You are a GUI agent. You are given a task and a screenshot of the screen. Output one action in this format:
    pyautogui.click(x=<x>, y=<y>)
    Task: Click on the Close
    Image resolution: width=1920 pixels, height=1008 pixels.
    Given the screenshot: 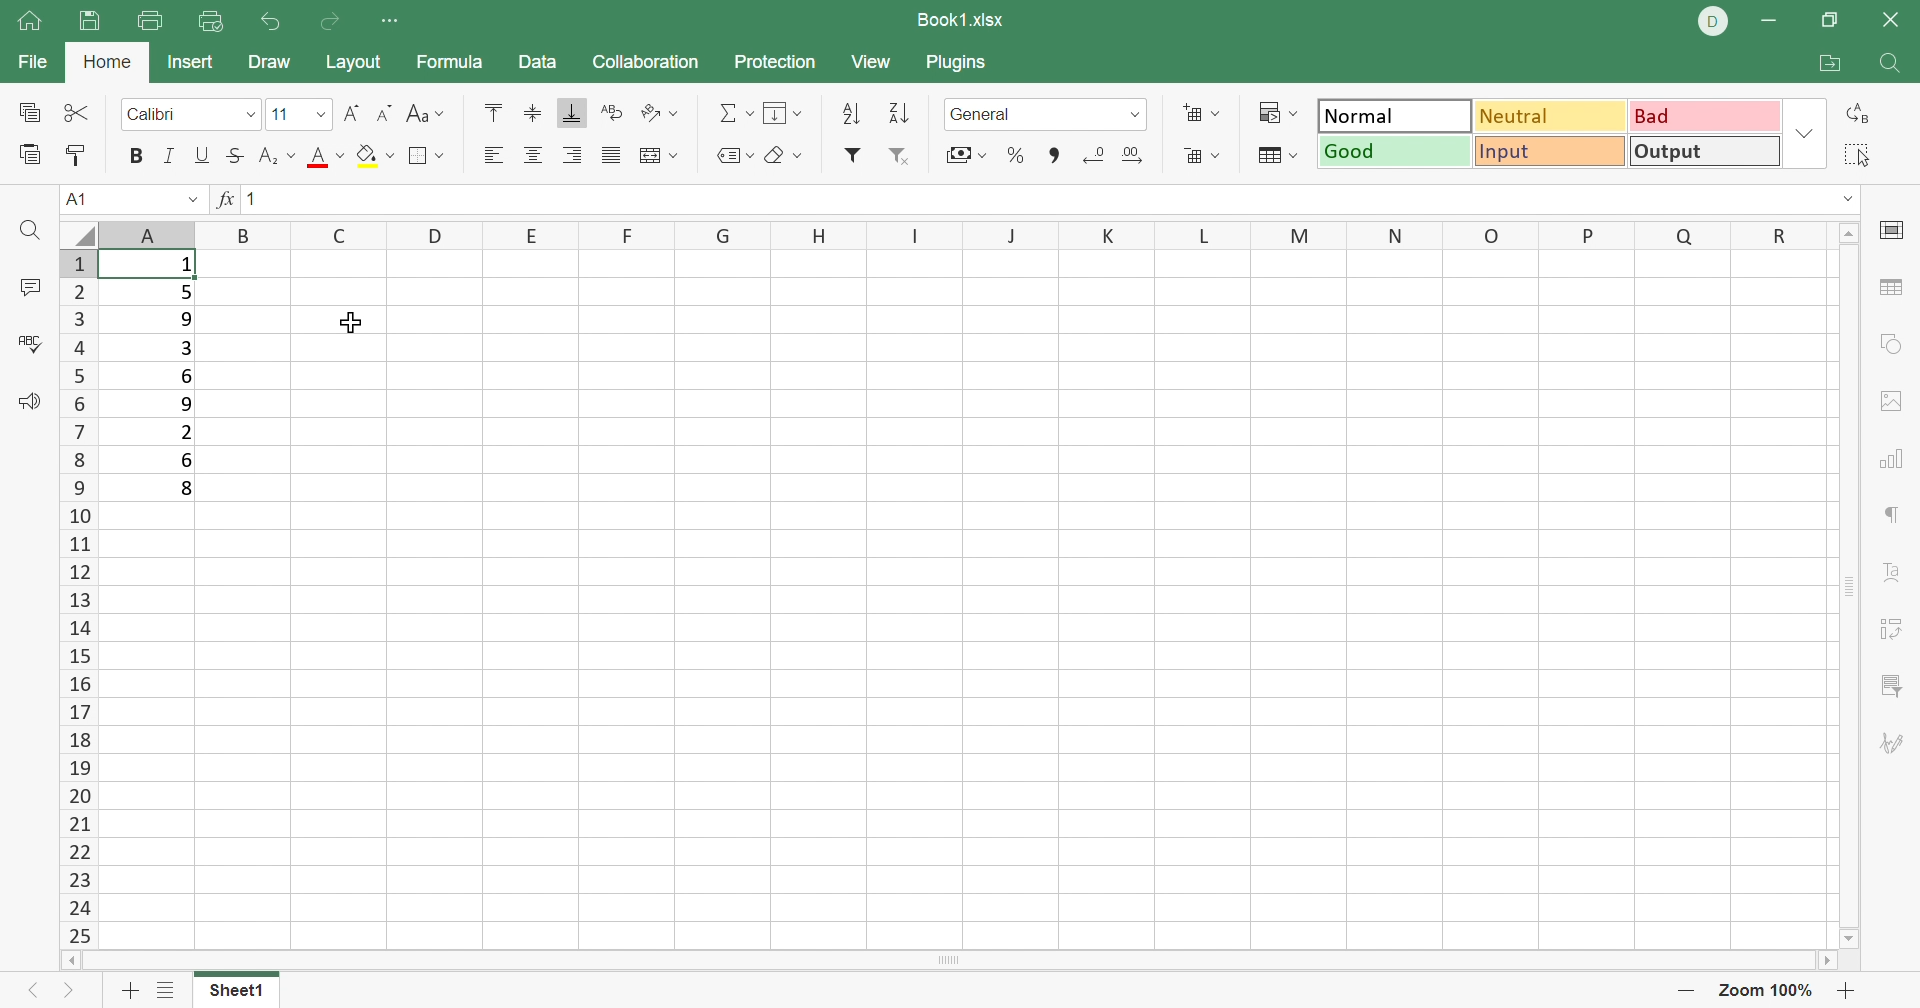 What is the action you would take?
    pyautogui.click(x=1896, y=19)
    